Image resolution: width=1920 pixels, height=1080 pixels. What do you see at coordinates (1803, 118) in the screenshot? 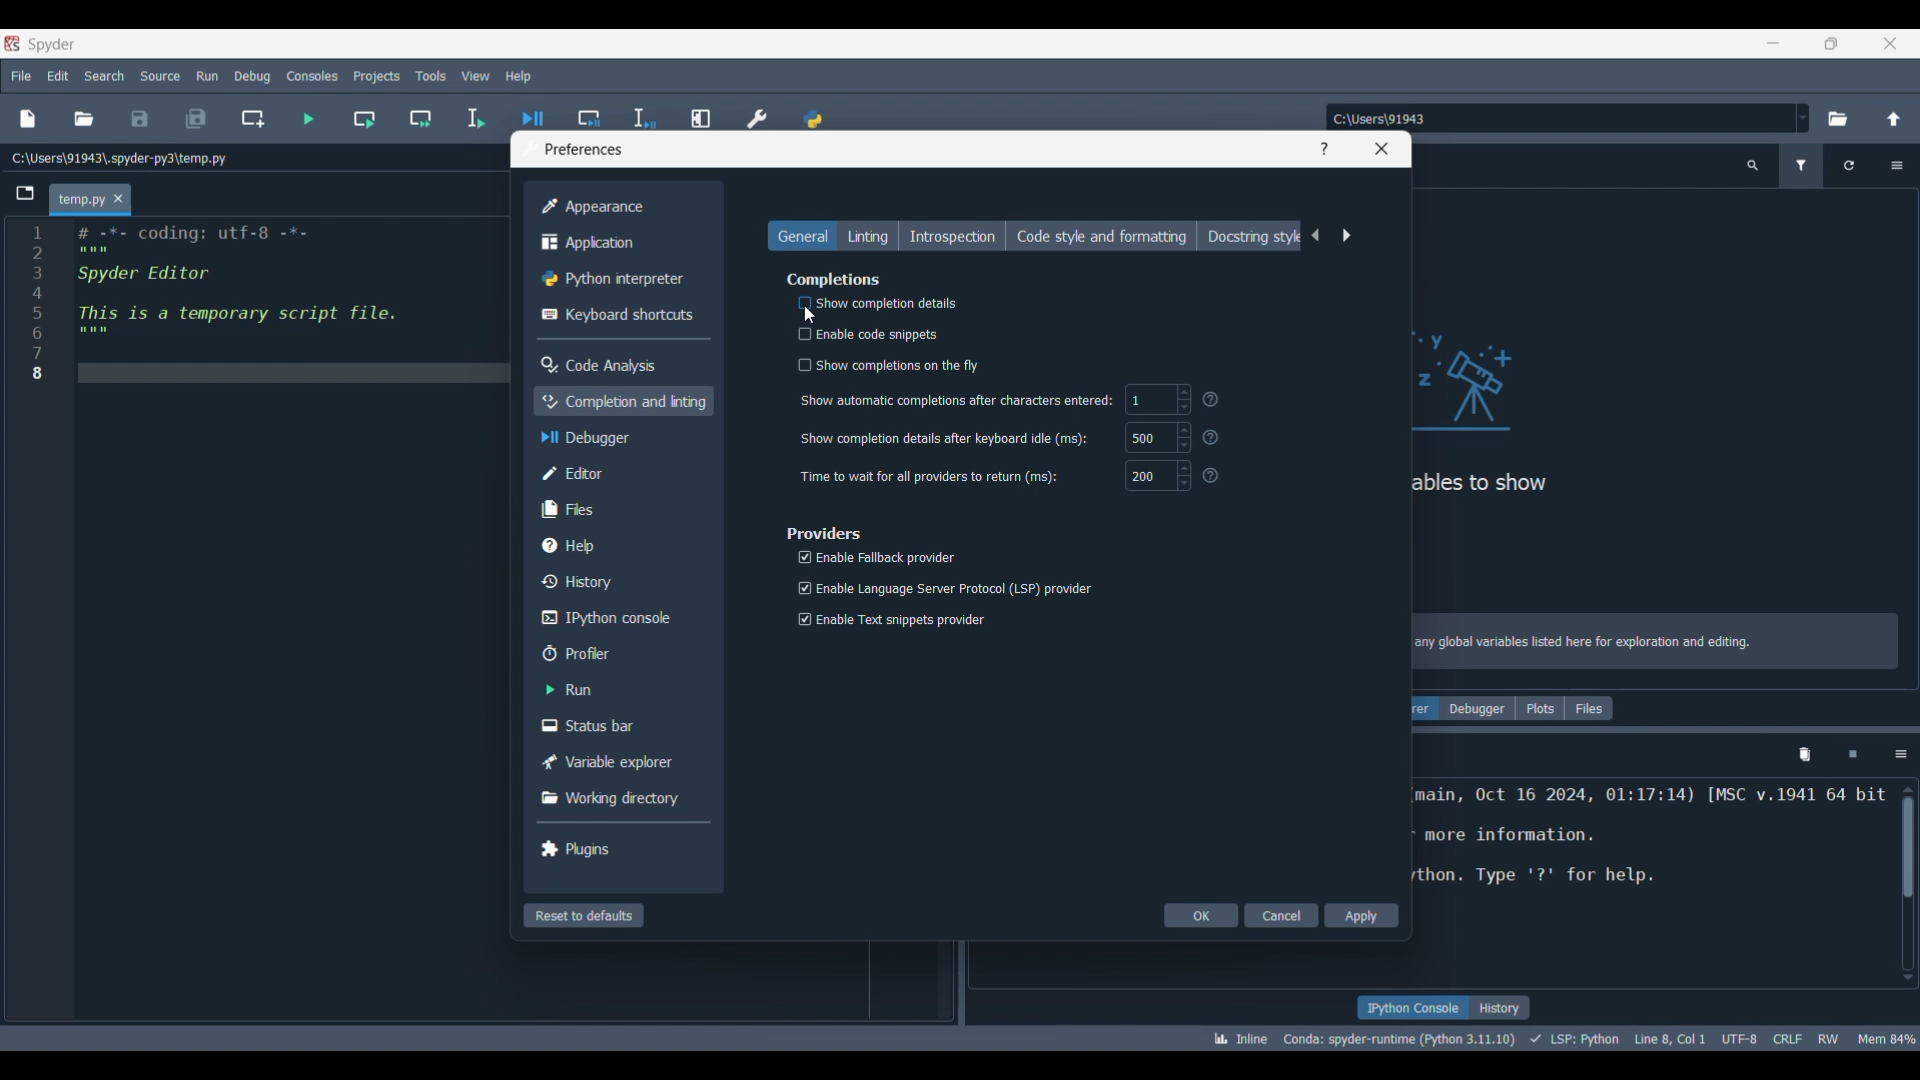
I see `Location options` at bounding box center [1803, 118].